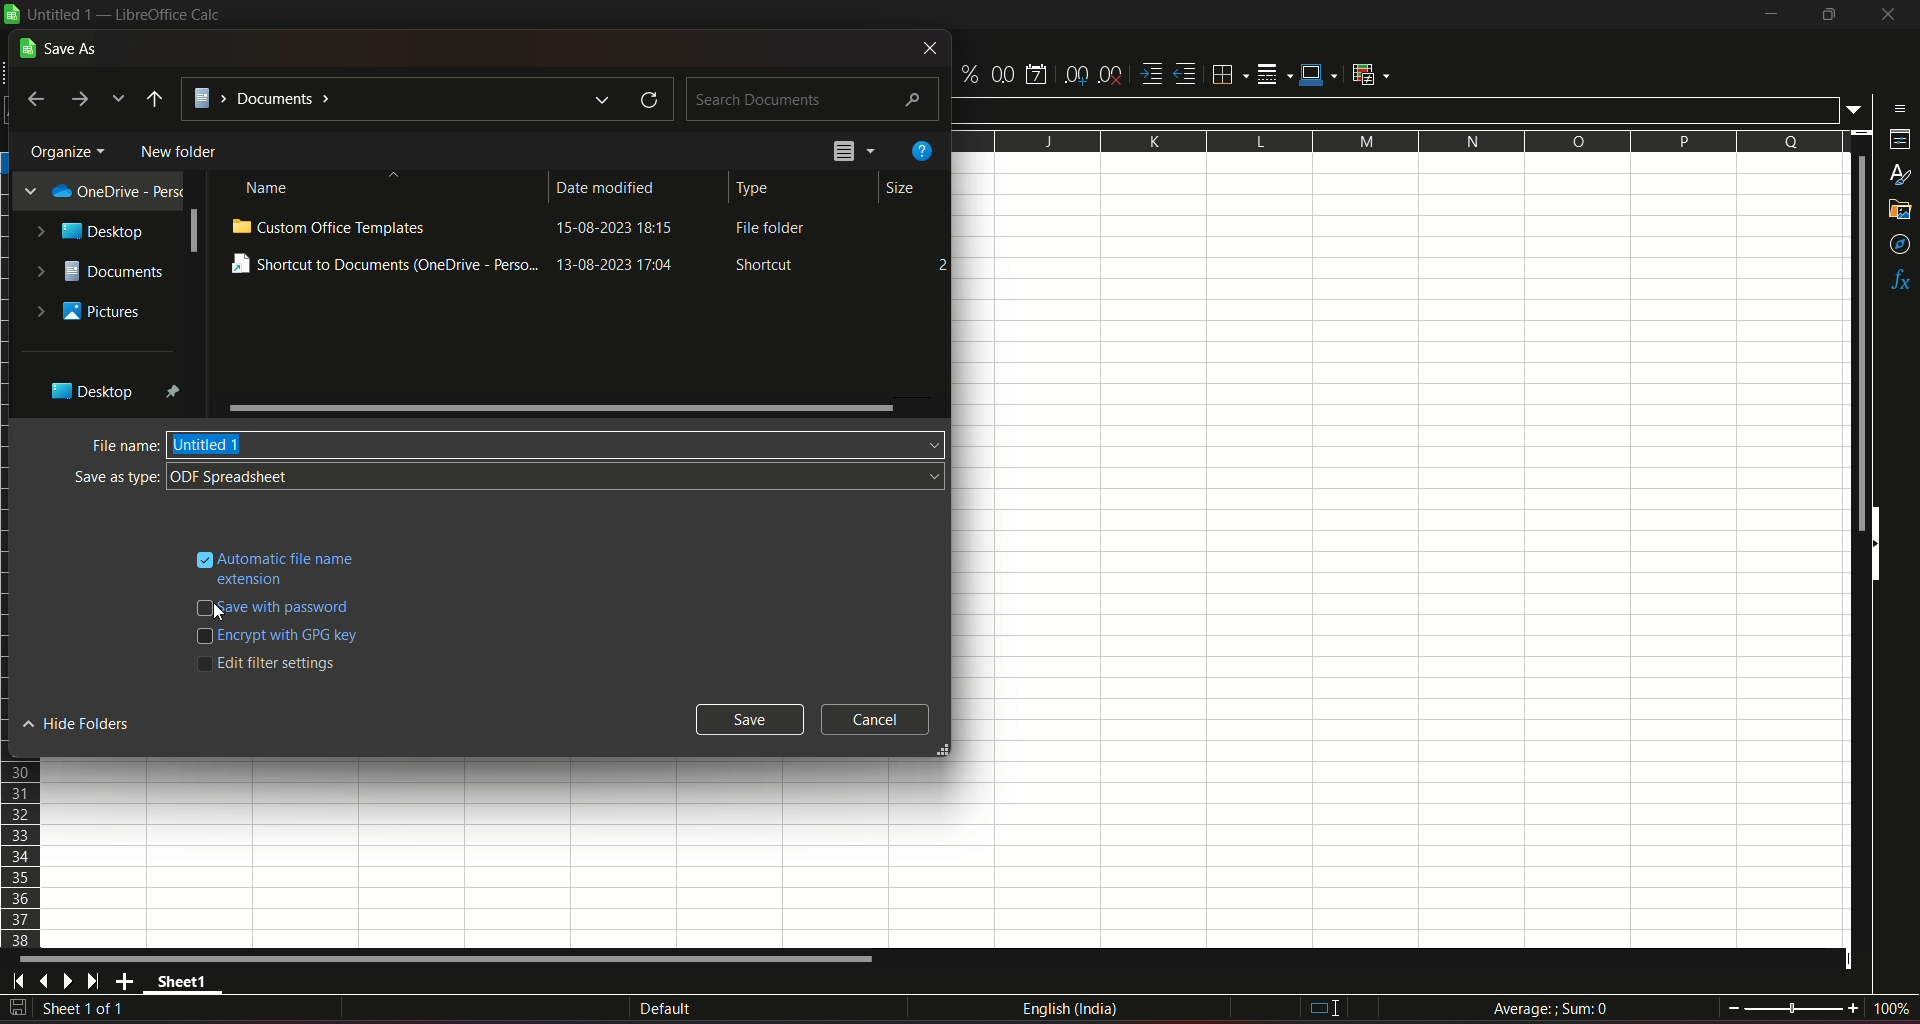  Describe the element at coordinates (1898, 244) in the screenshot. I see `navigator` at that location.